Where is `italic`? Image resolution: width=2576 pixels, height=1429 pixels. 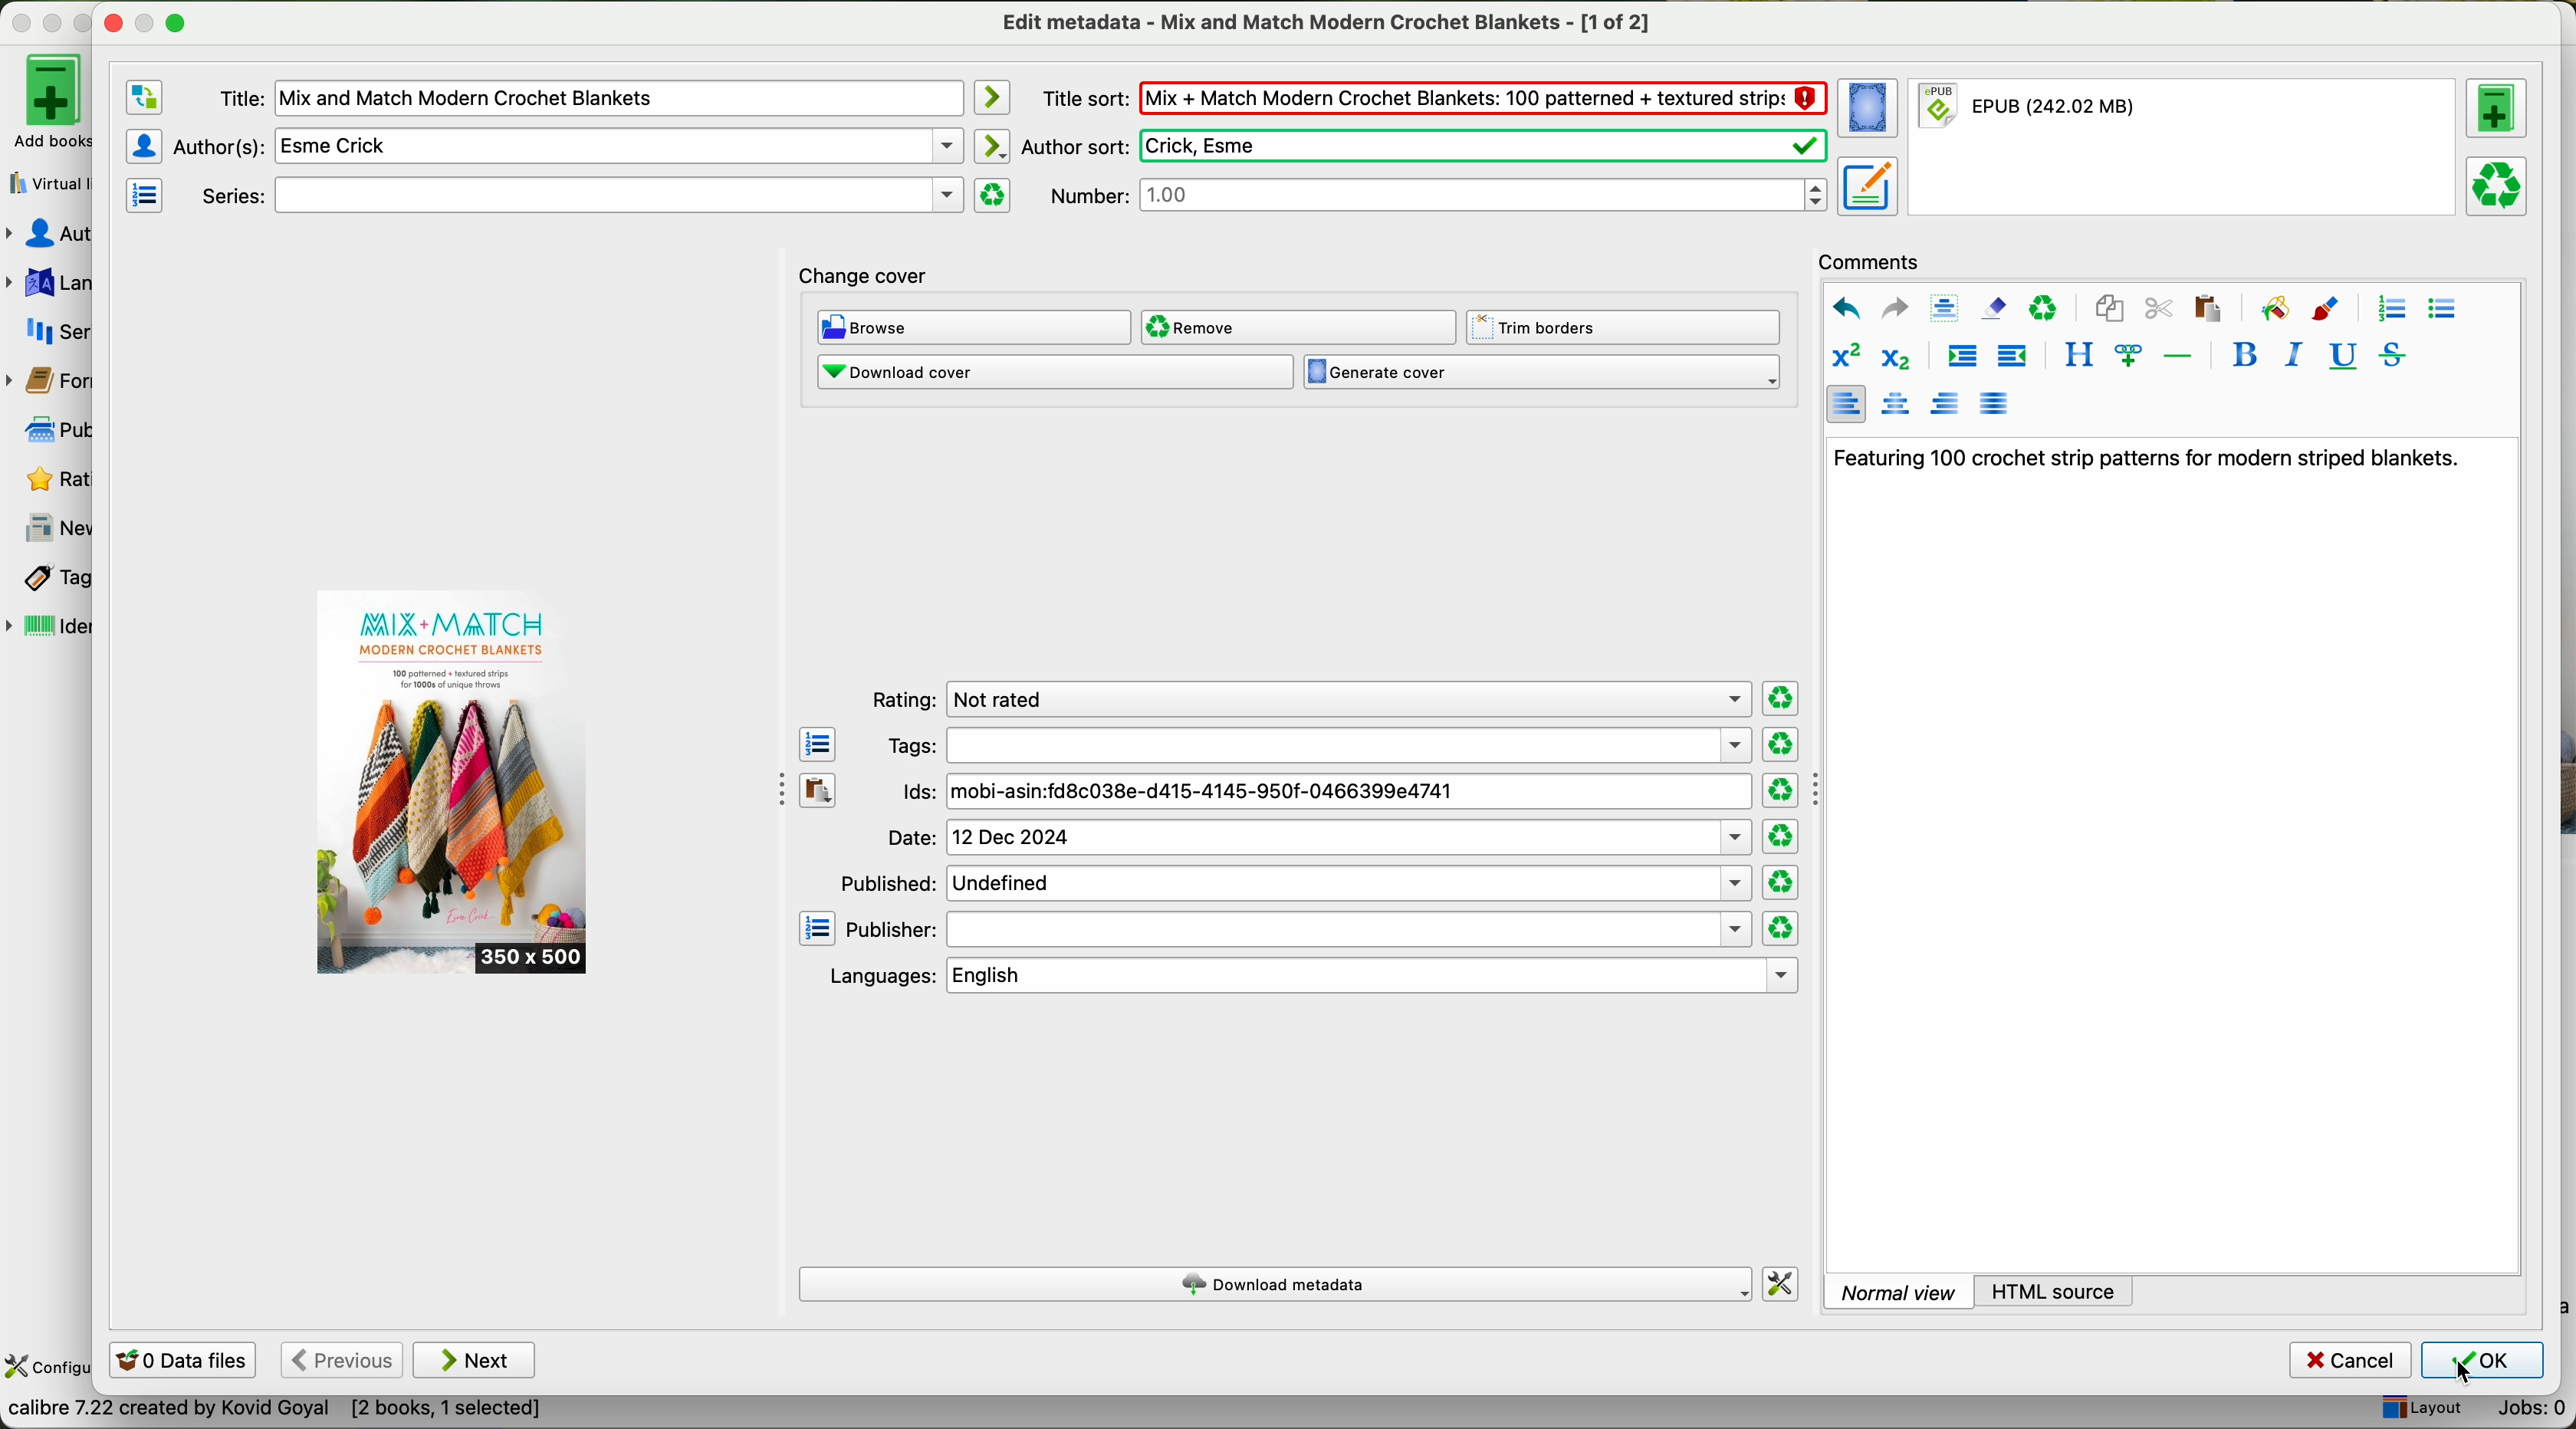 italic is located at coordinates (2289, 354).